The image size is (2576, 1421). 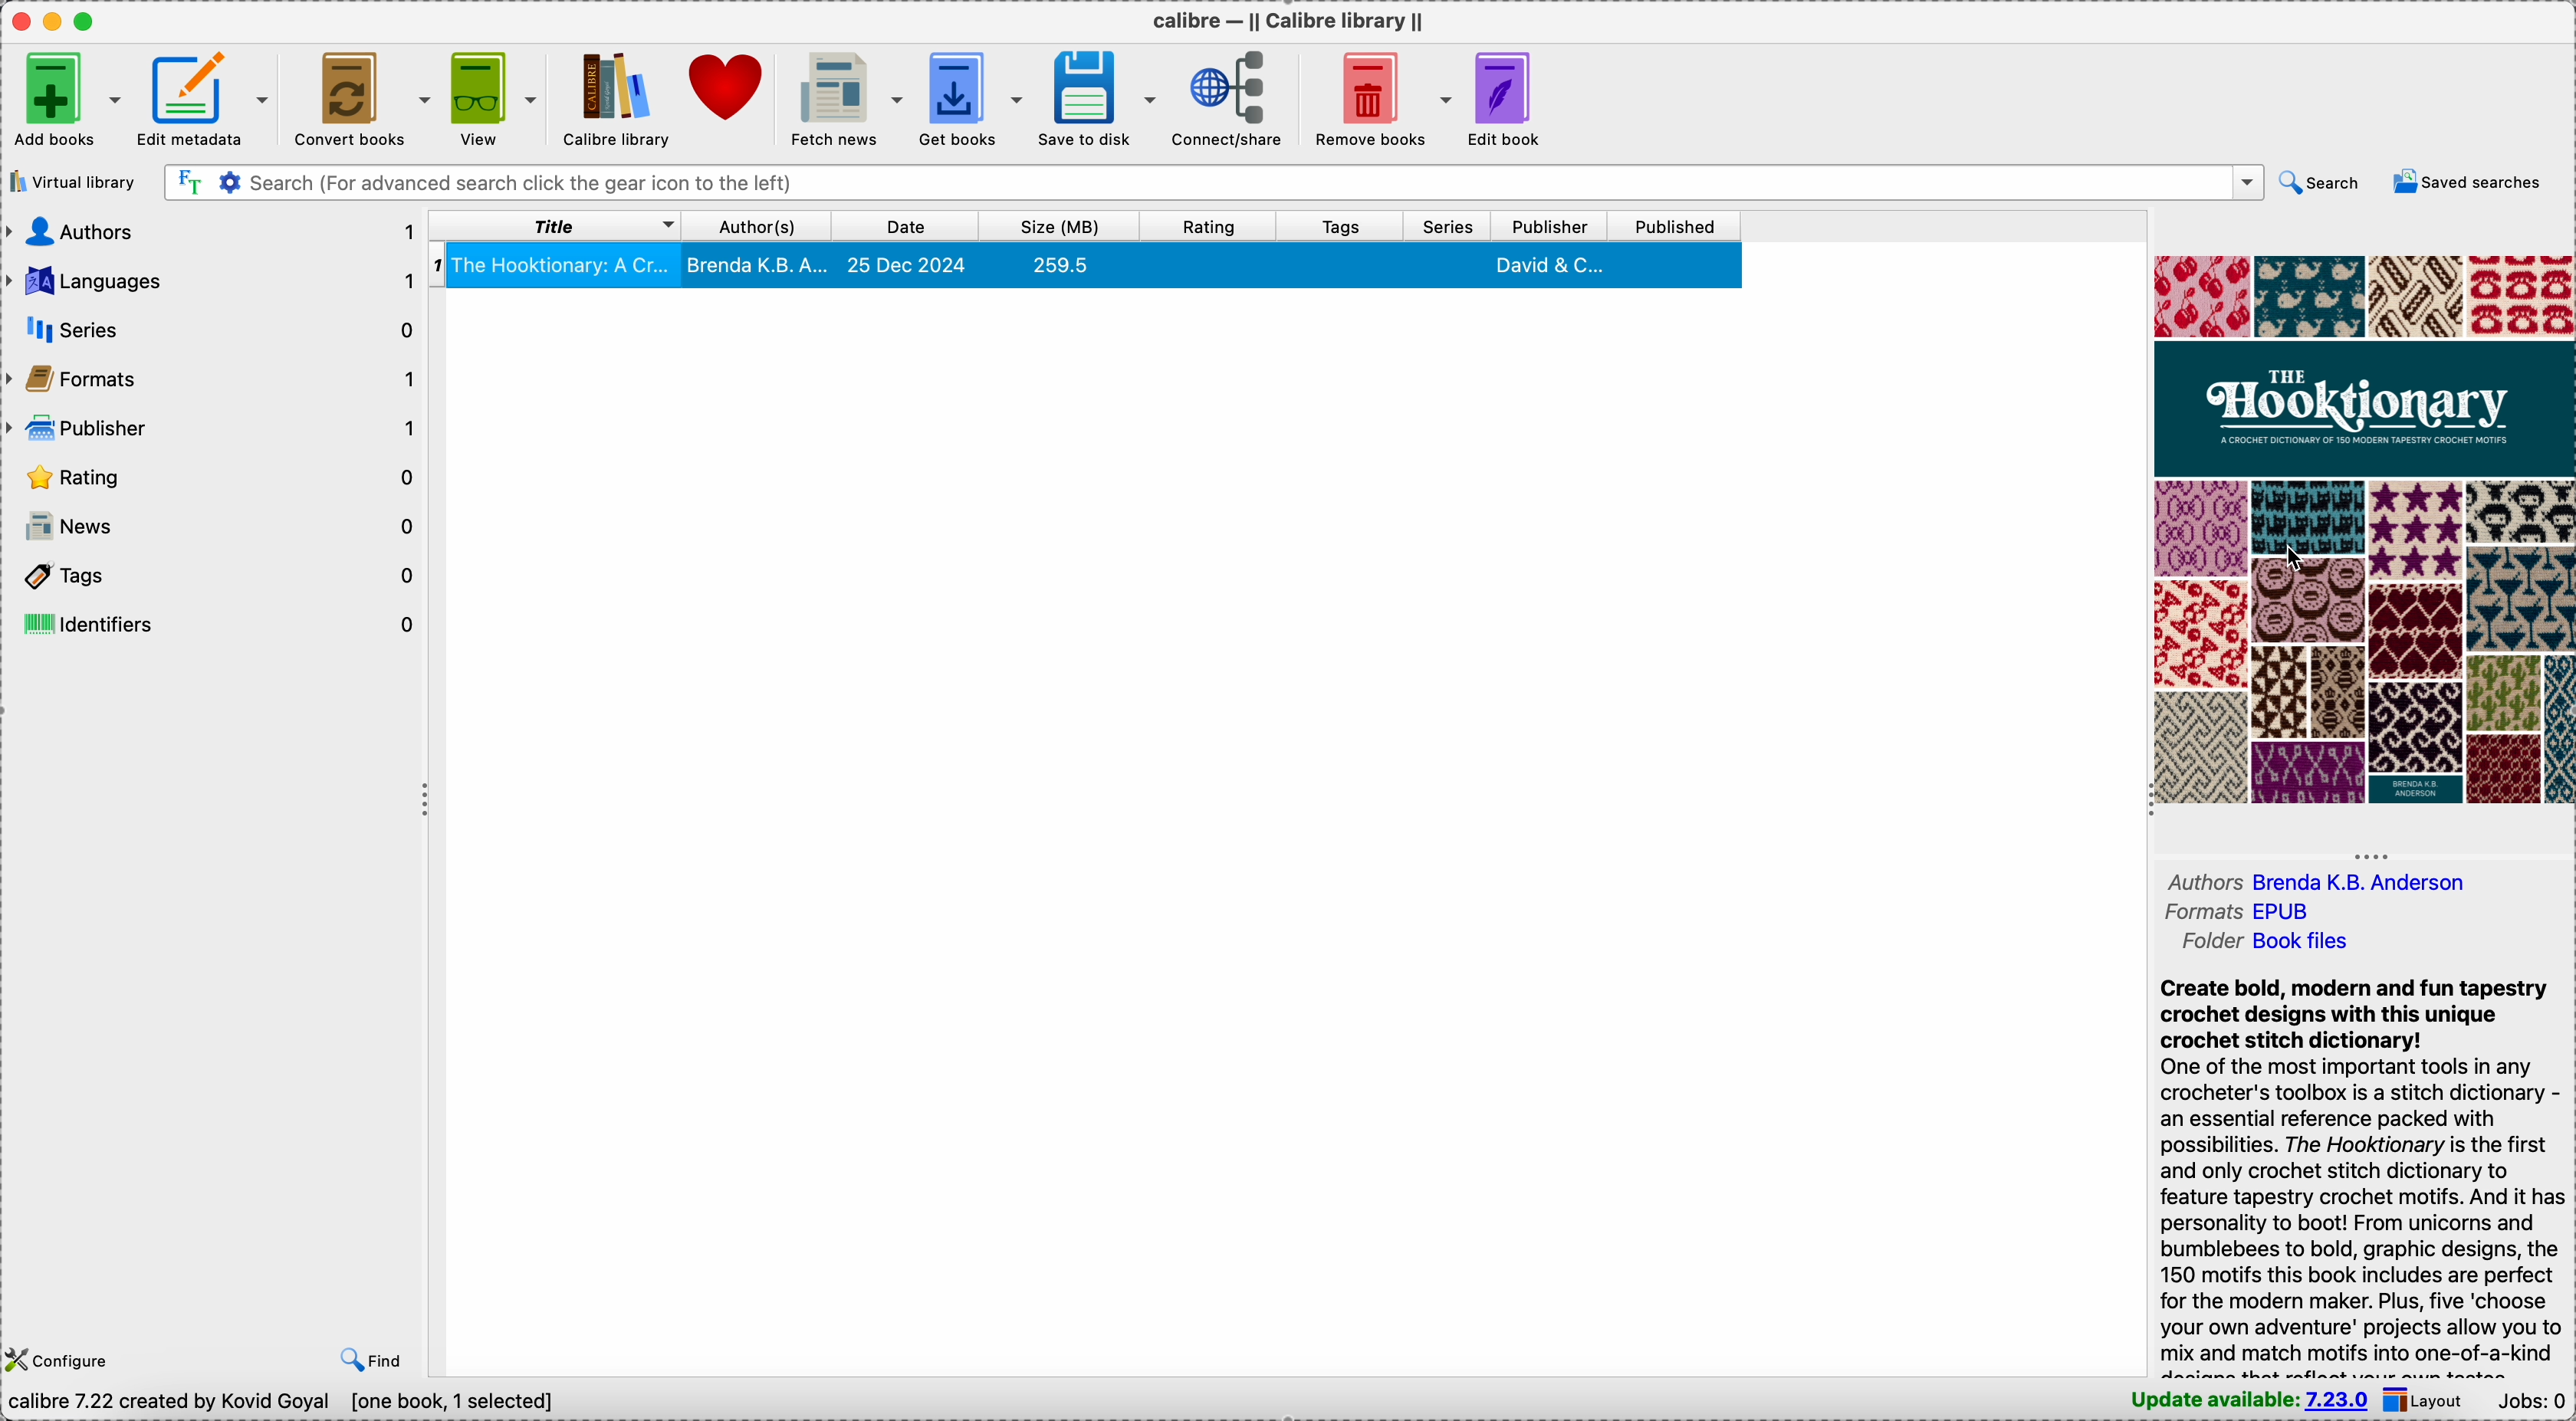 I want to click on save to disk, so click(x=1095, y=96).